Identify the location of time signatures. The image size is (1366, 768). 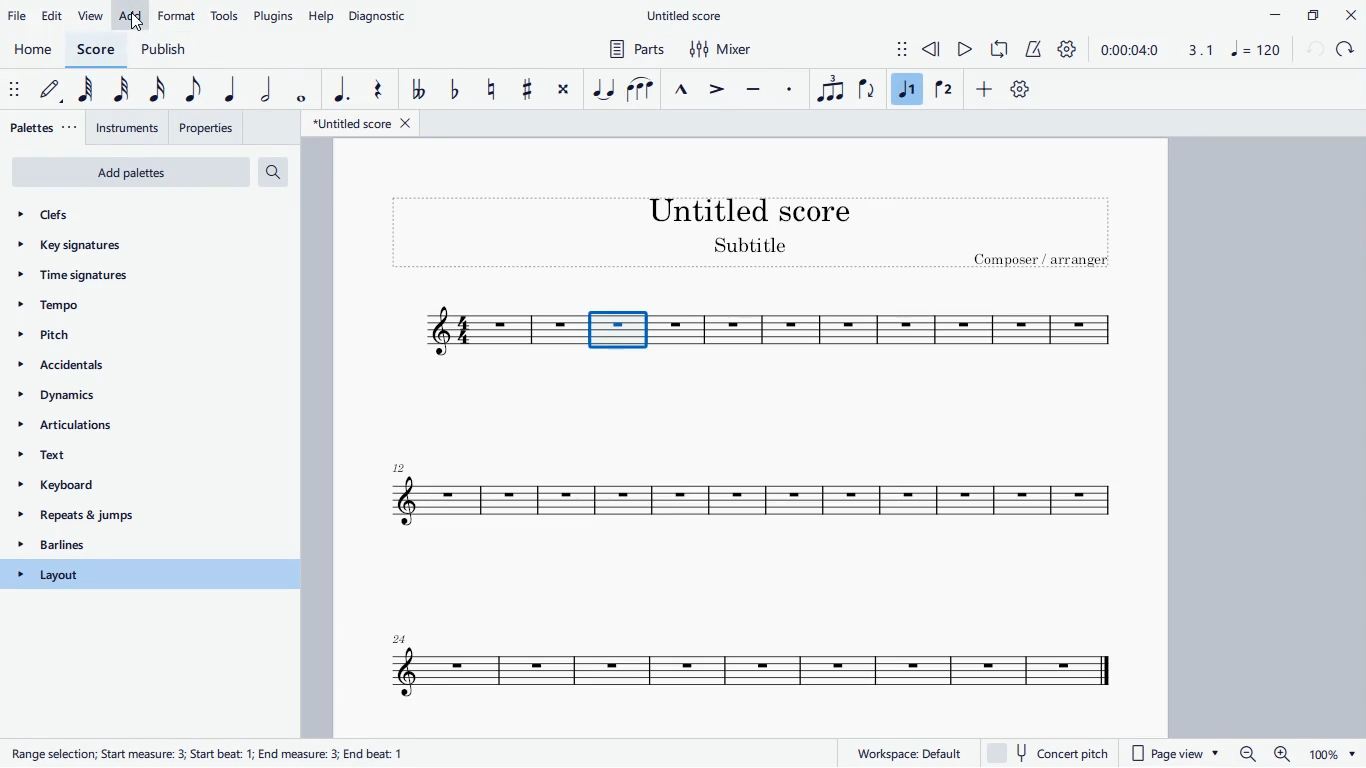
(123, 281).